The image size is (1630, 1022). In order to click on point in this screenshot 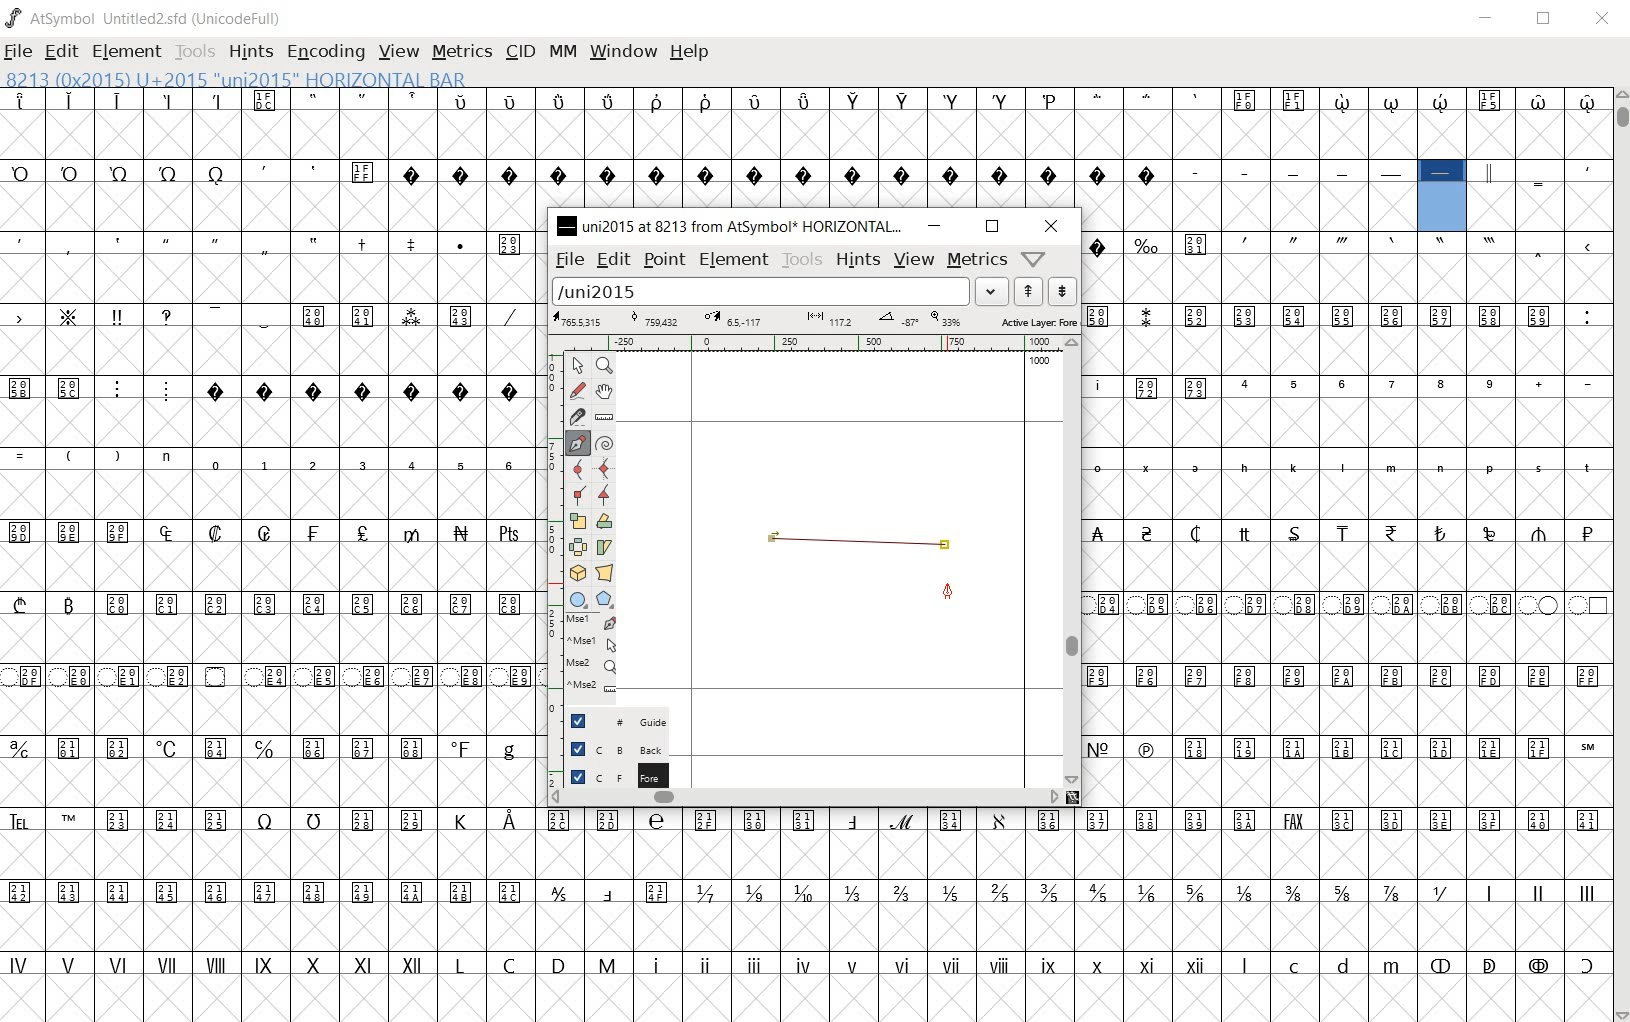, I will do `click(666, 262)`.